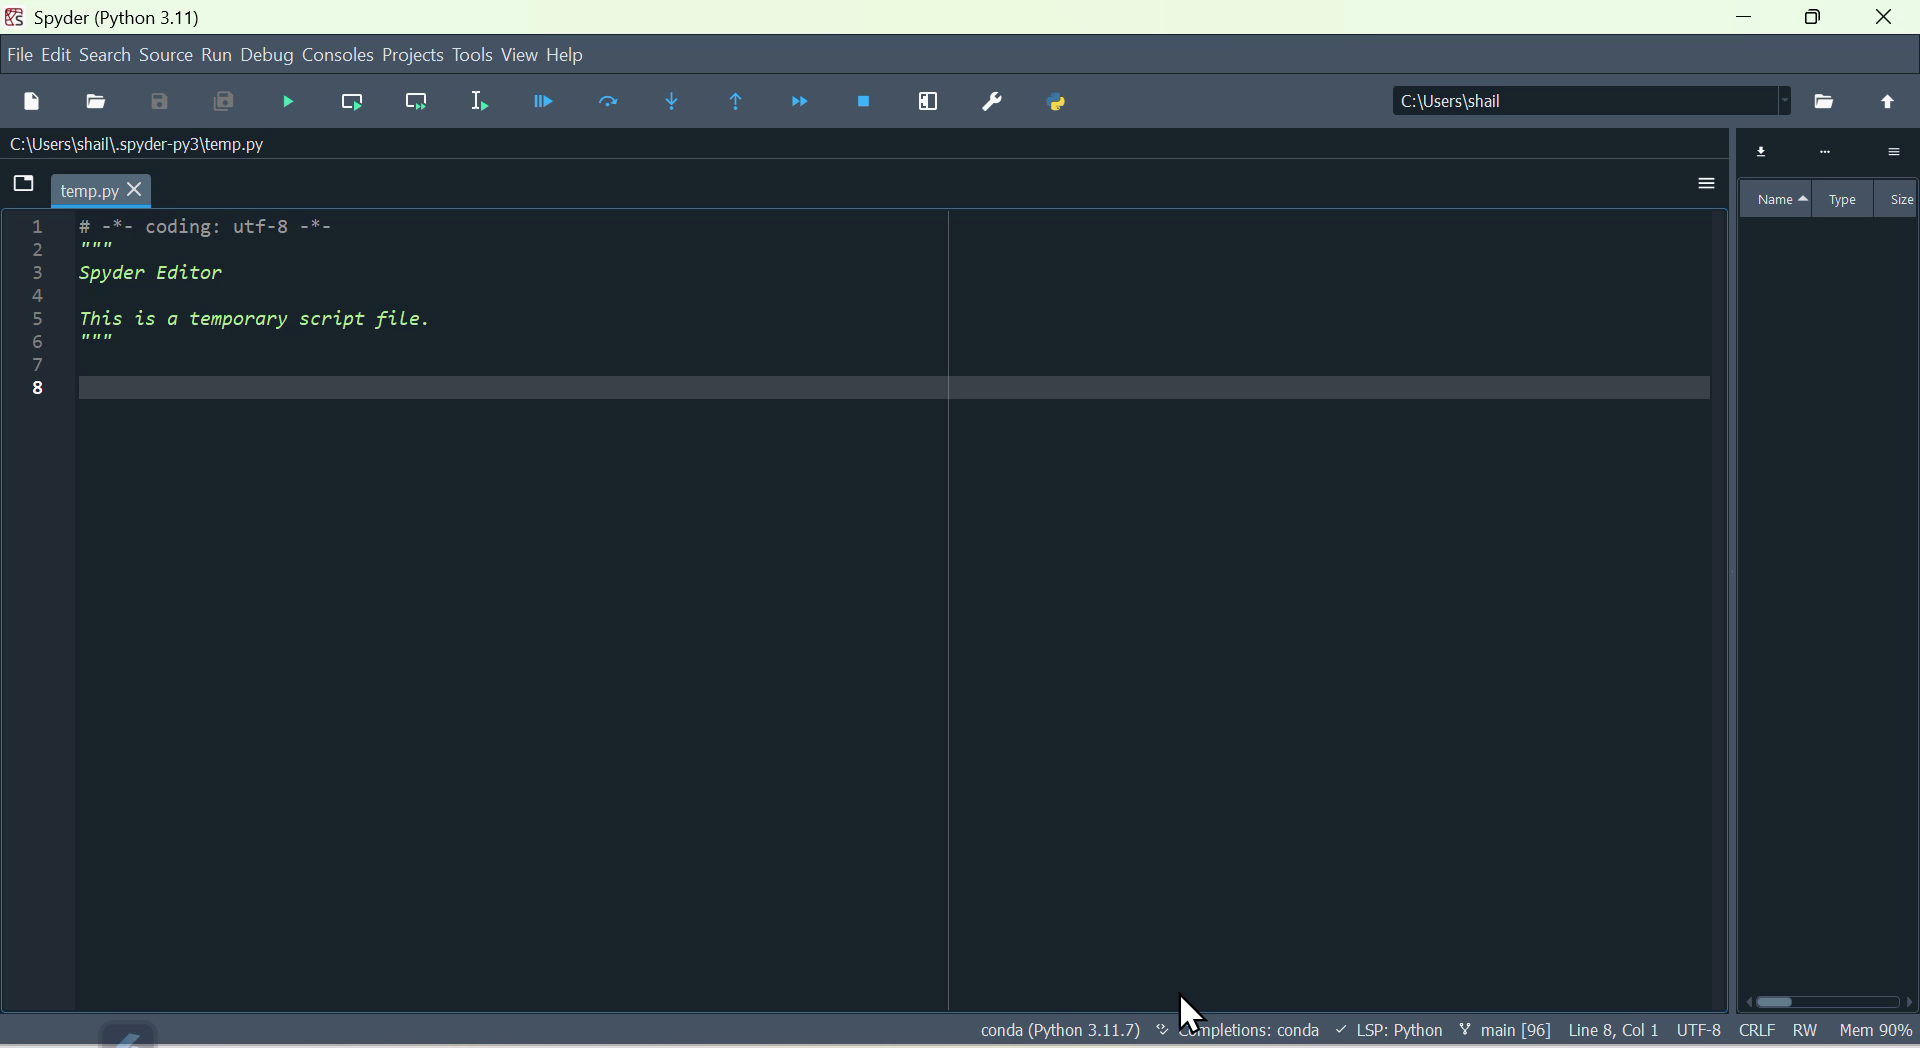 This screenshot has width=1920, height=1048. I want to click on Run current line, so click(346, 97).